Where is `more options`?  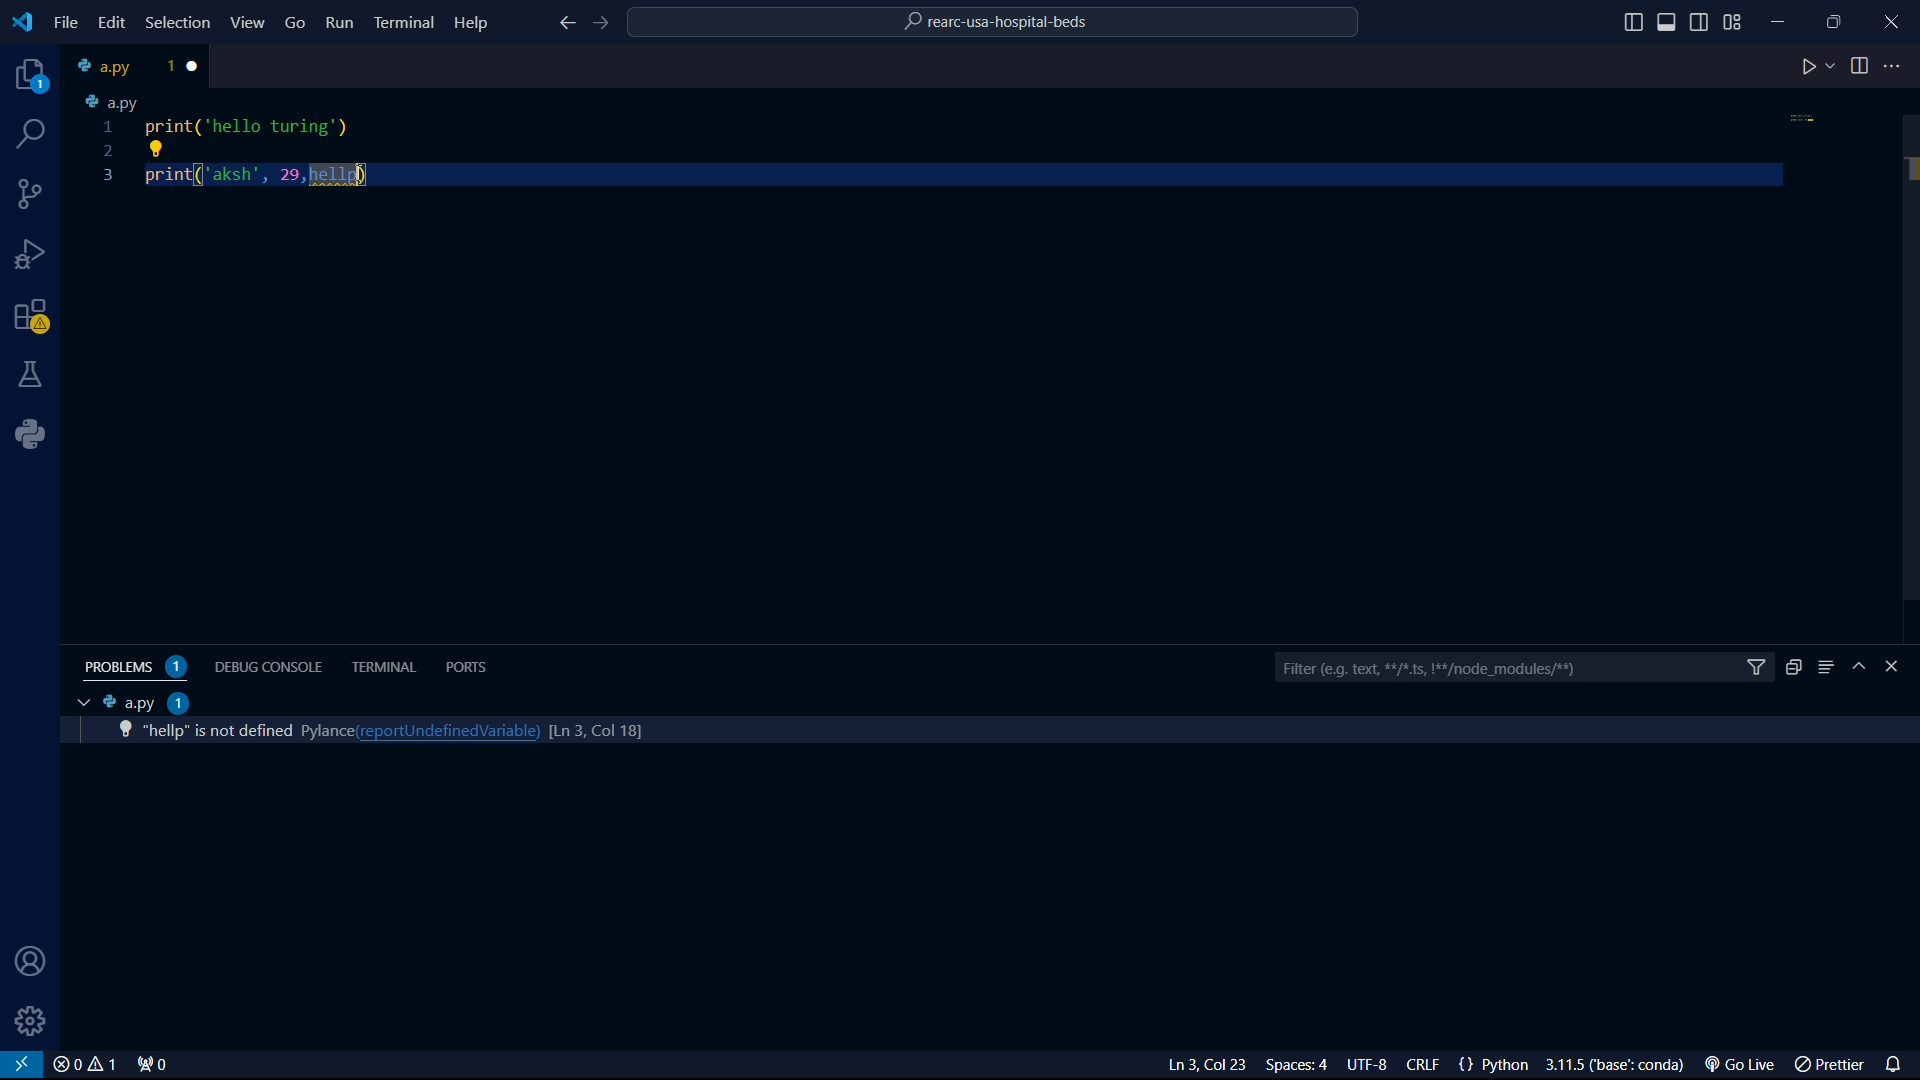
more options is located at coordinates (1895, 66).